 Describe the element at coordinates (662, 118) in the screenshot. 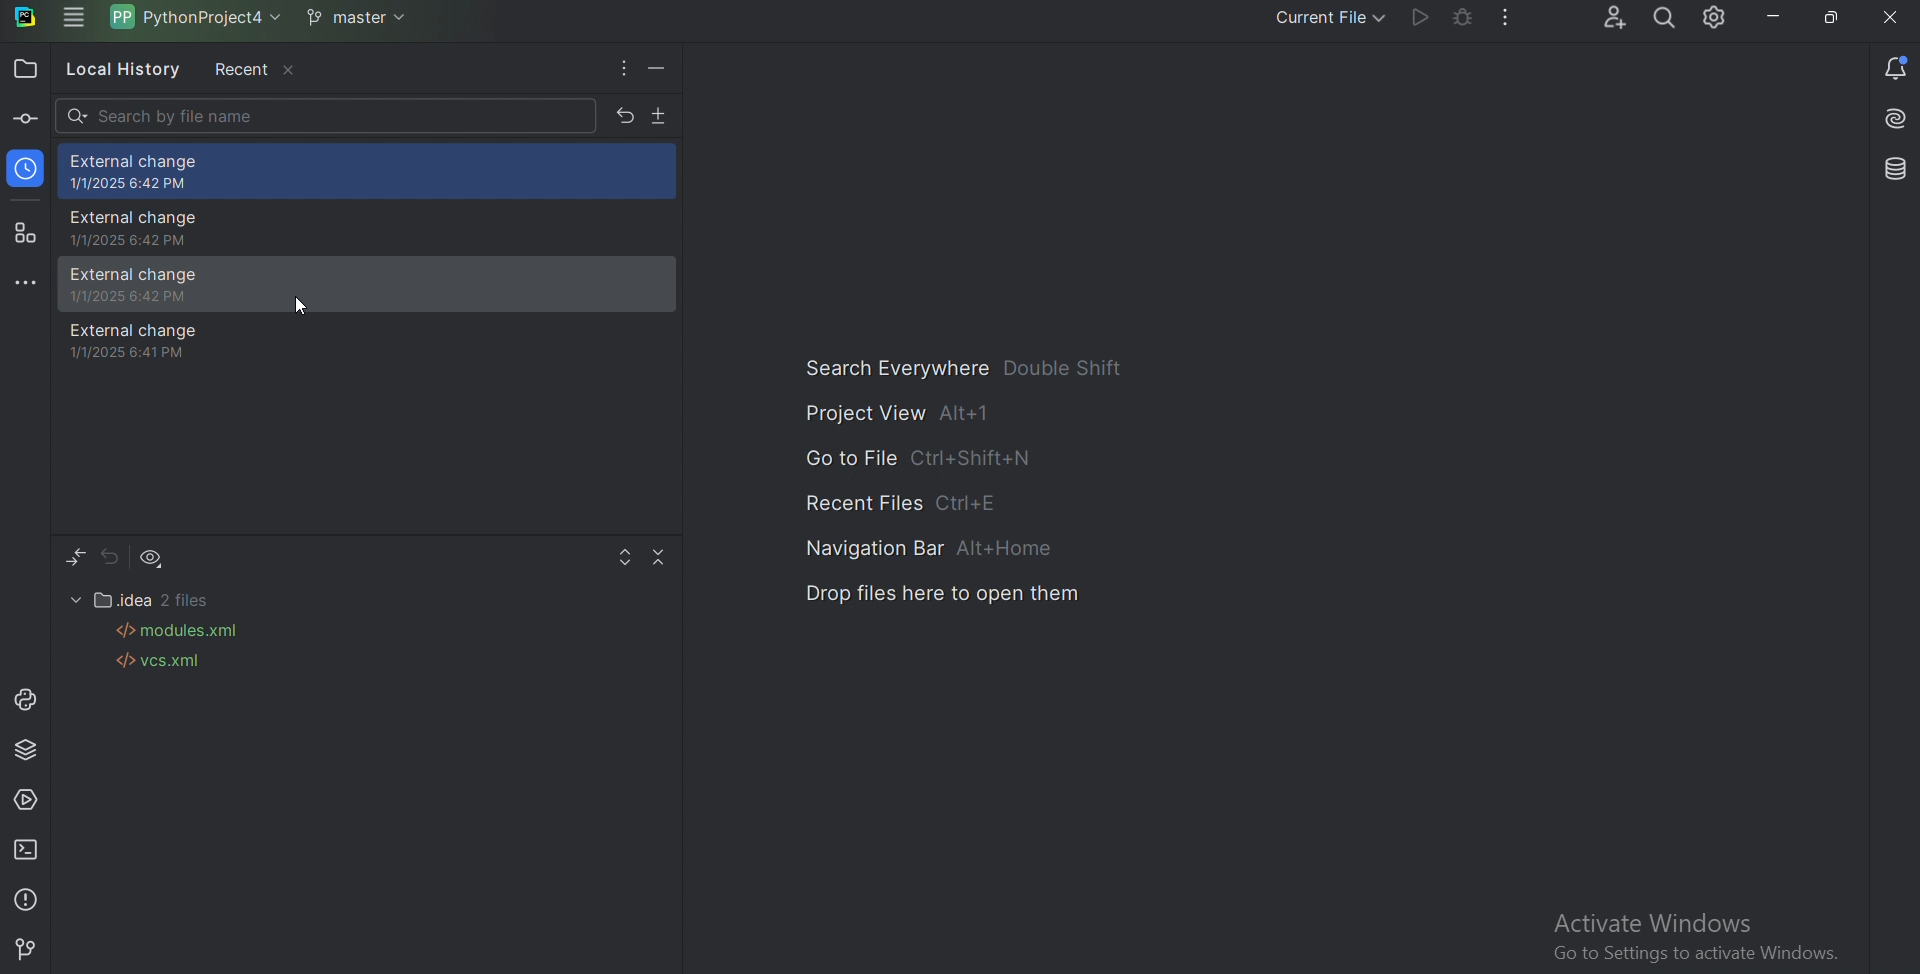

I see `Create patch` at that location.